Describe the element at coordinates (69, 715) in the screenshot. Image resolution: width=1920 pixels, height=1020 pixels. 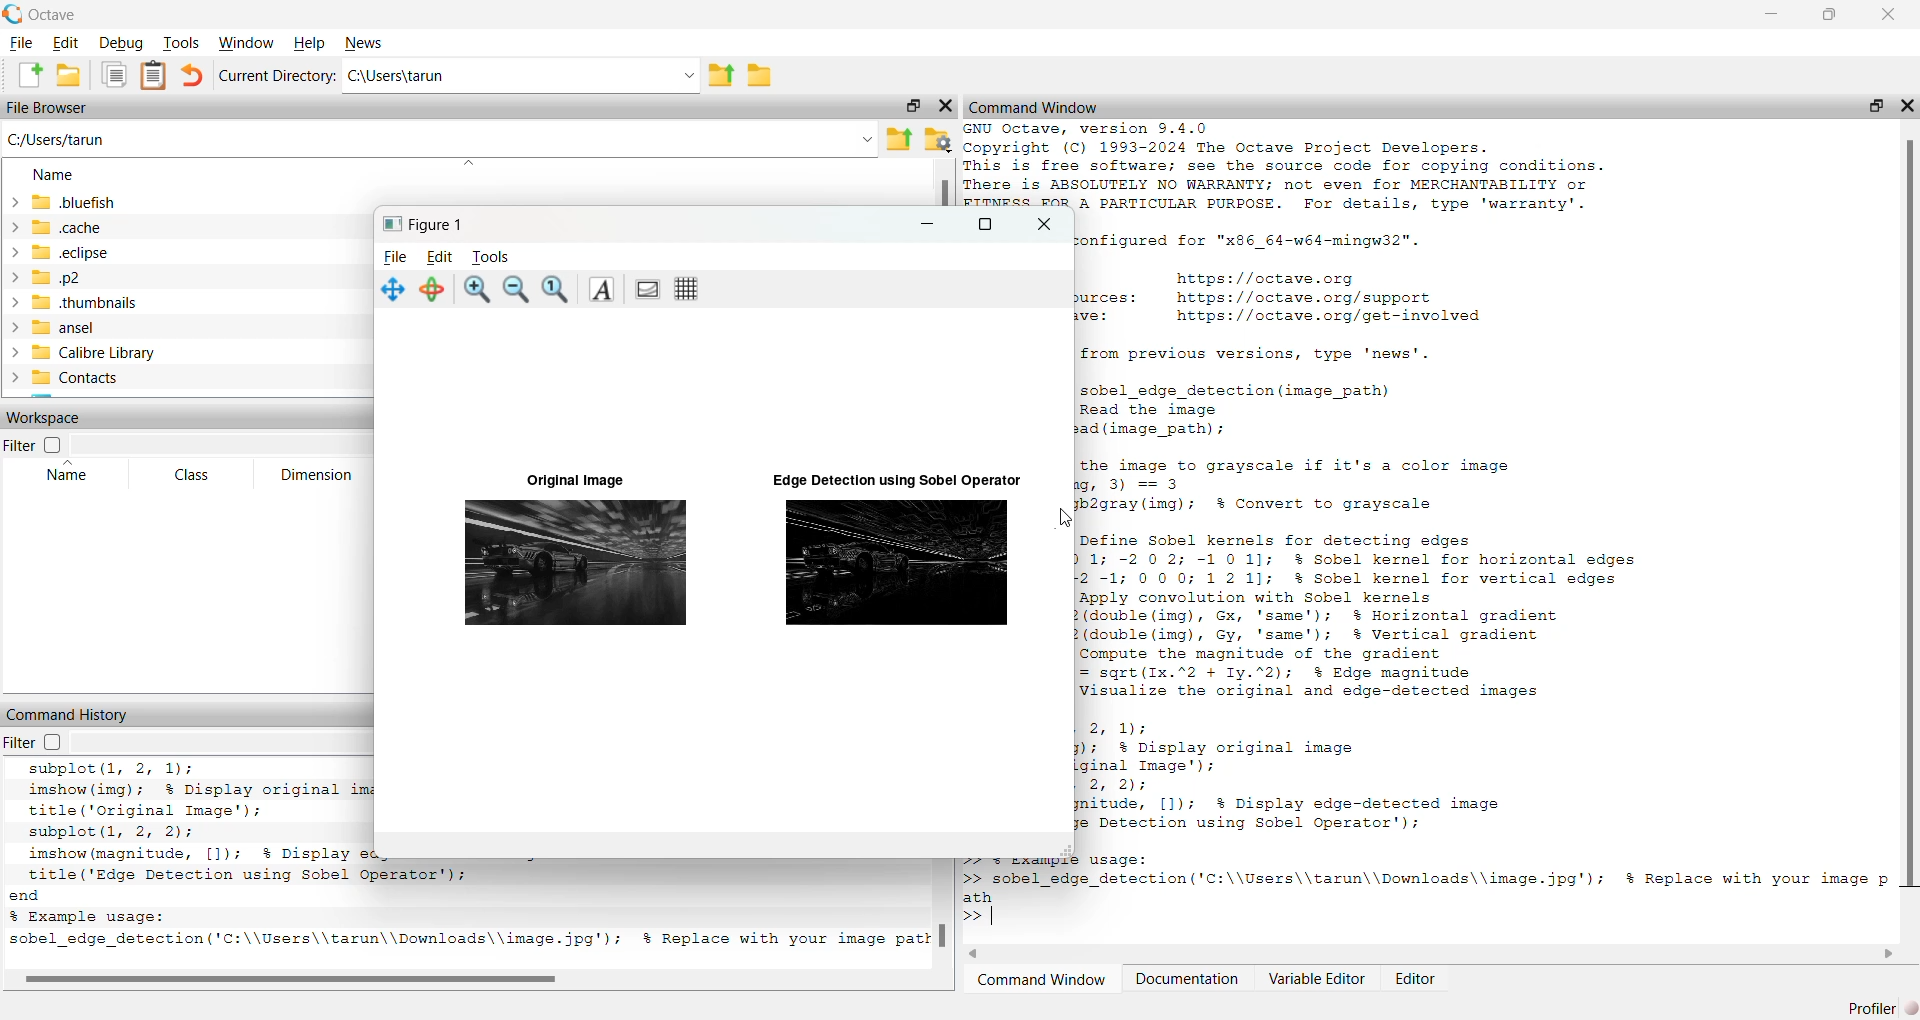
I see `Command History` at that location.